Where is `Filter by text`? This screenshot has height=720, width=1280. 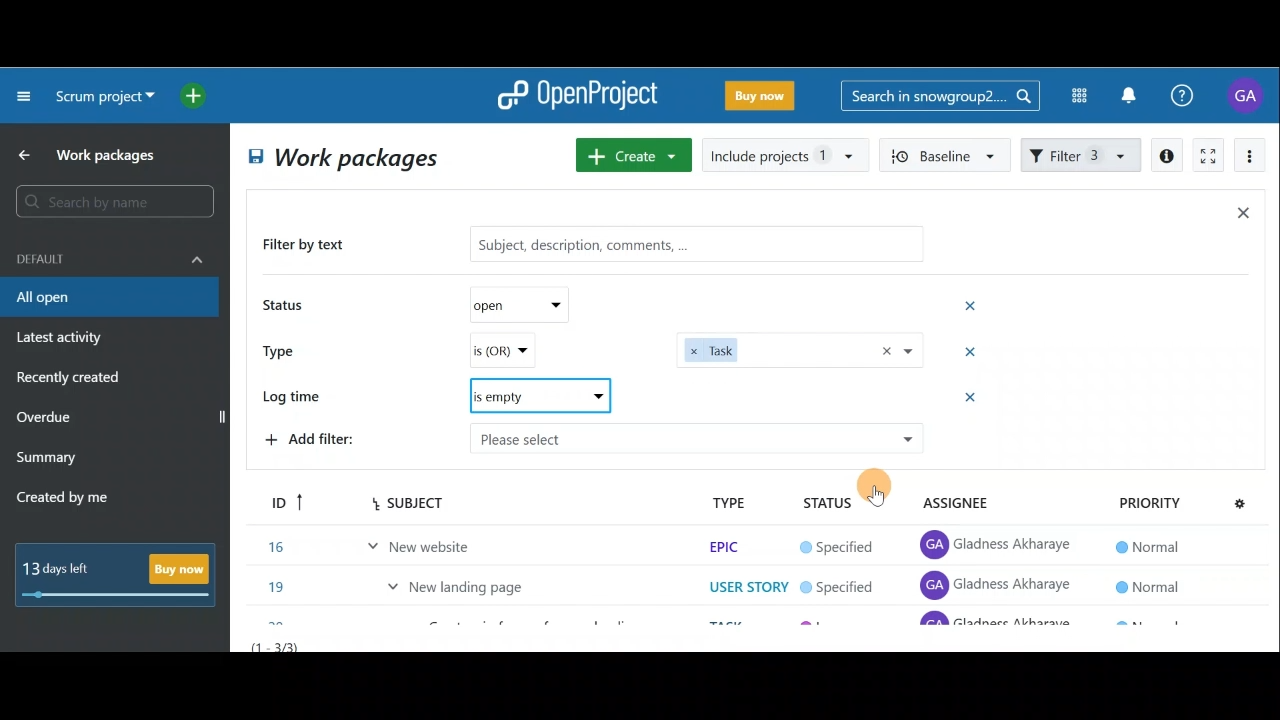 Filter by text is located at coordinates (312, 246).